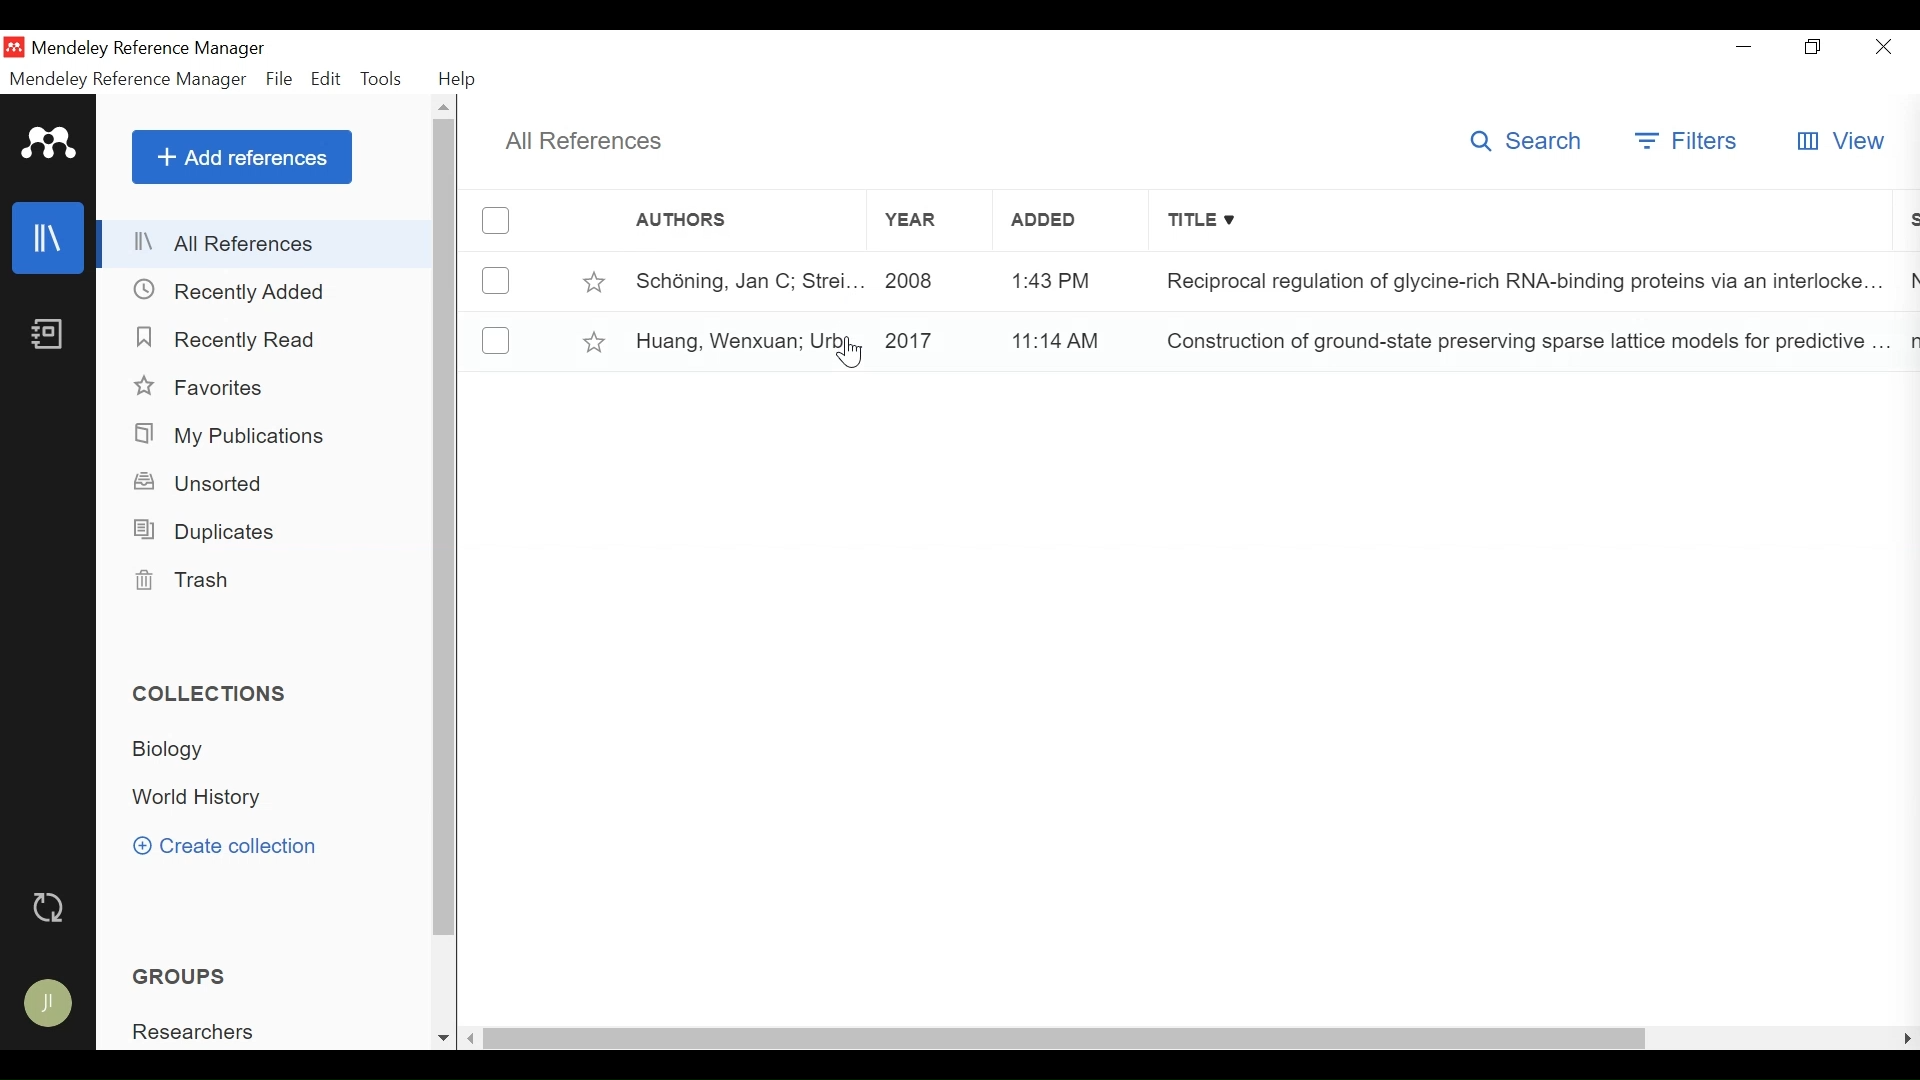  I want to click on Author, so click(746, 339).